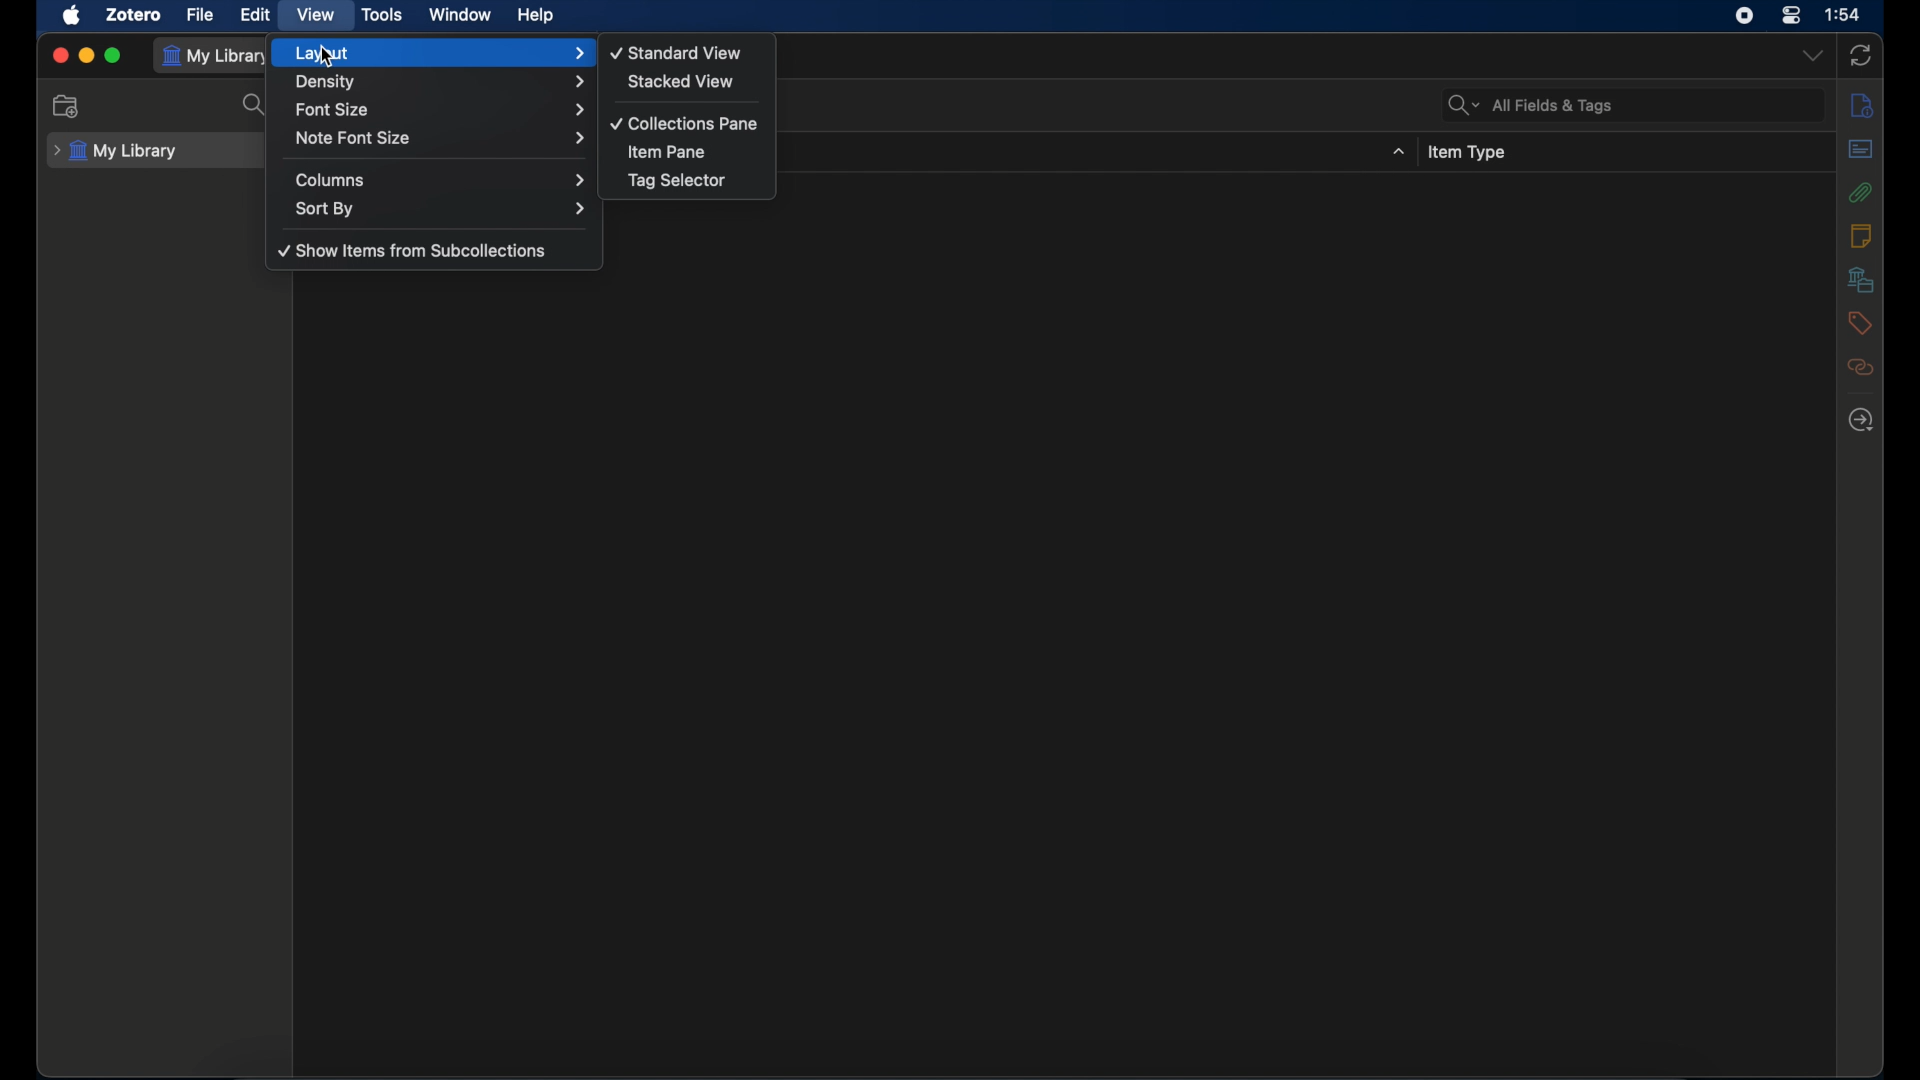 The image size is (1920, 1080). I want to click on dropdown, so click(1812, 55).